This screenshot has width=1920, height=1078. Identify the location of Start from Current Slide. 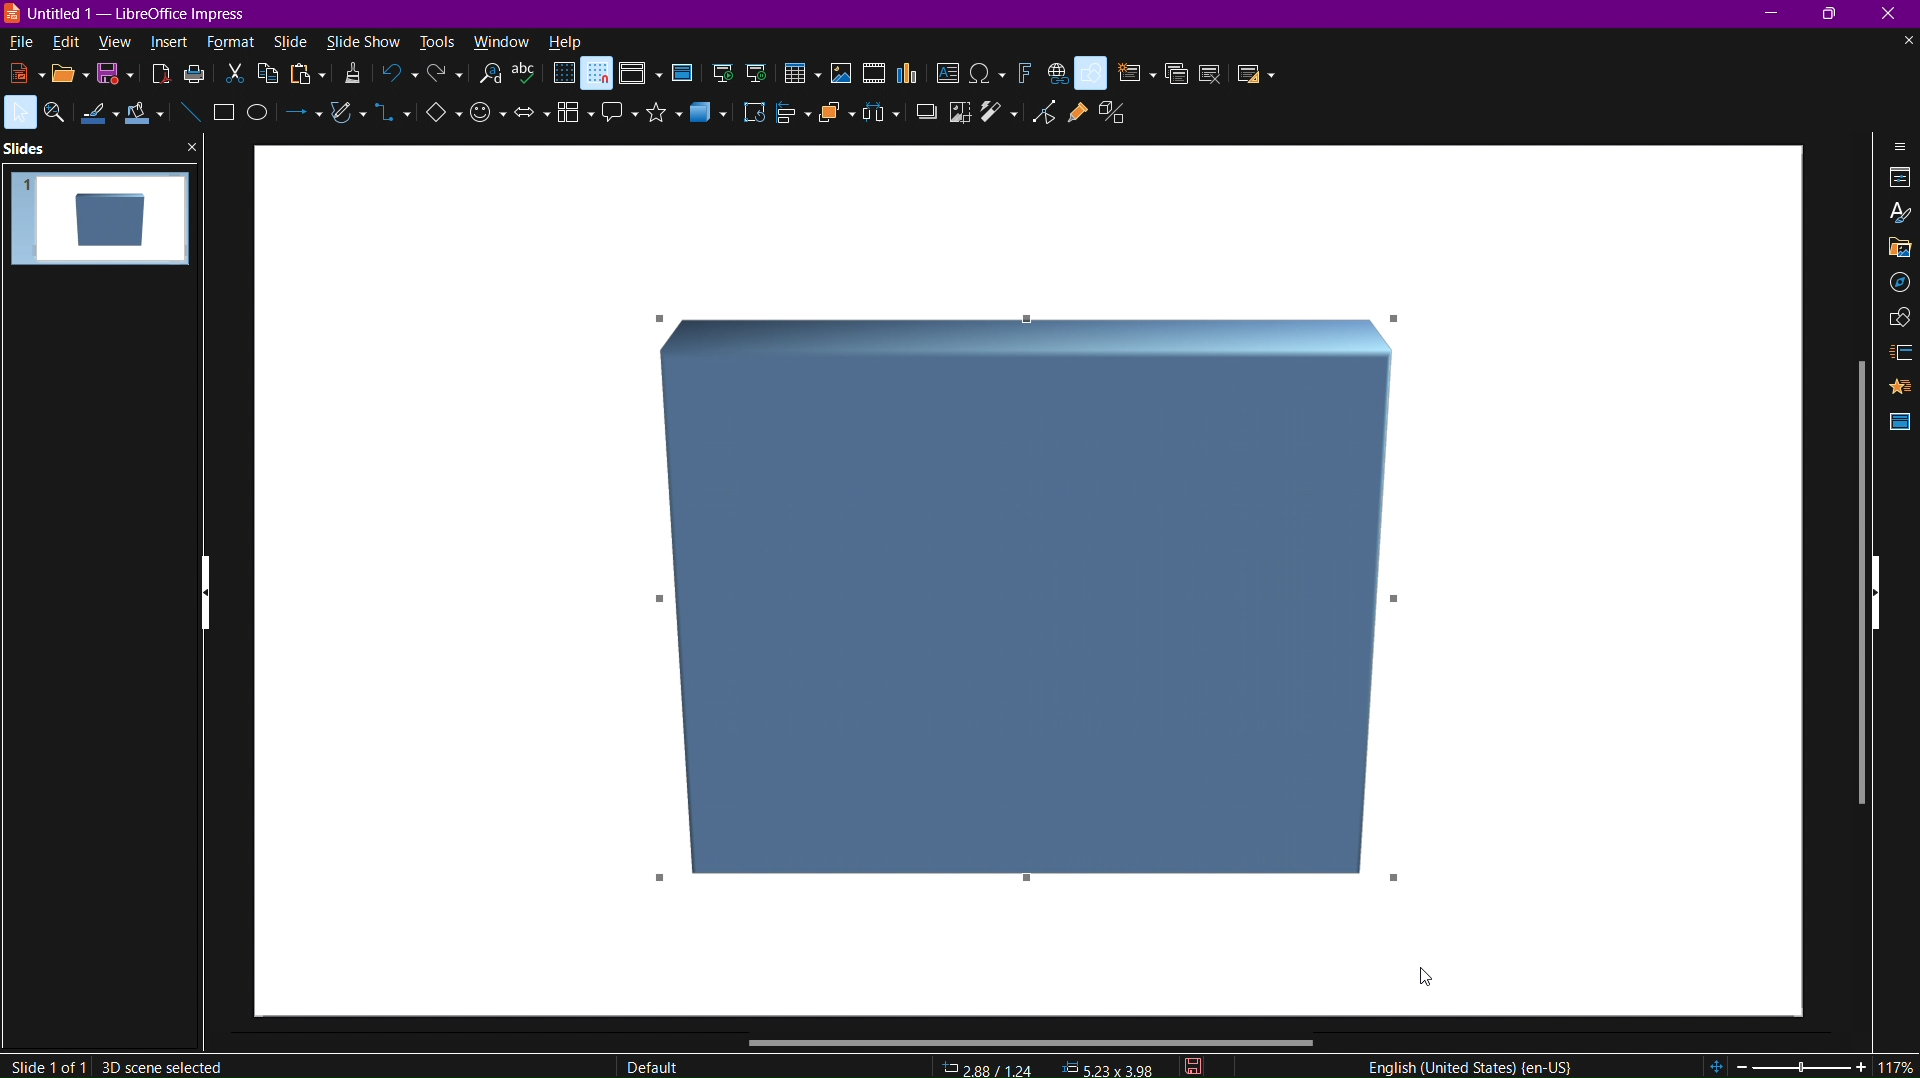
(761, 72).